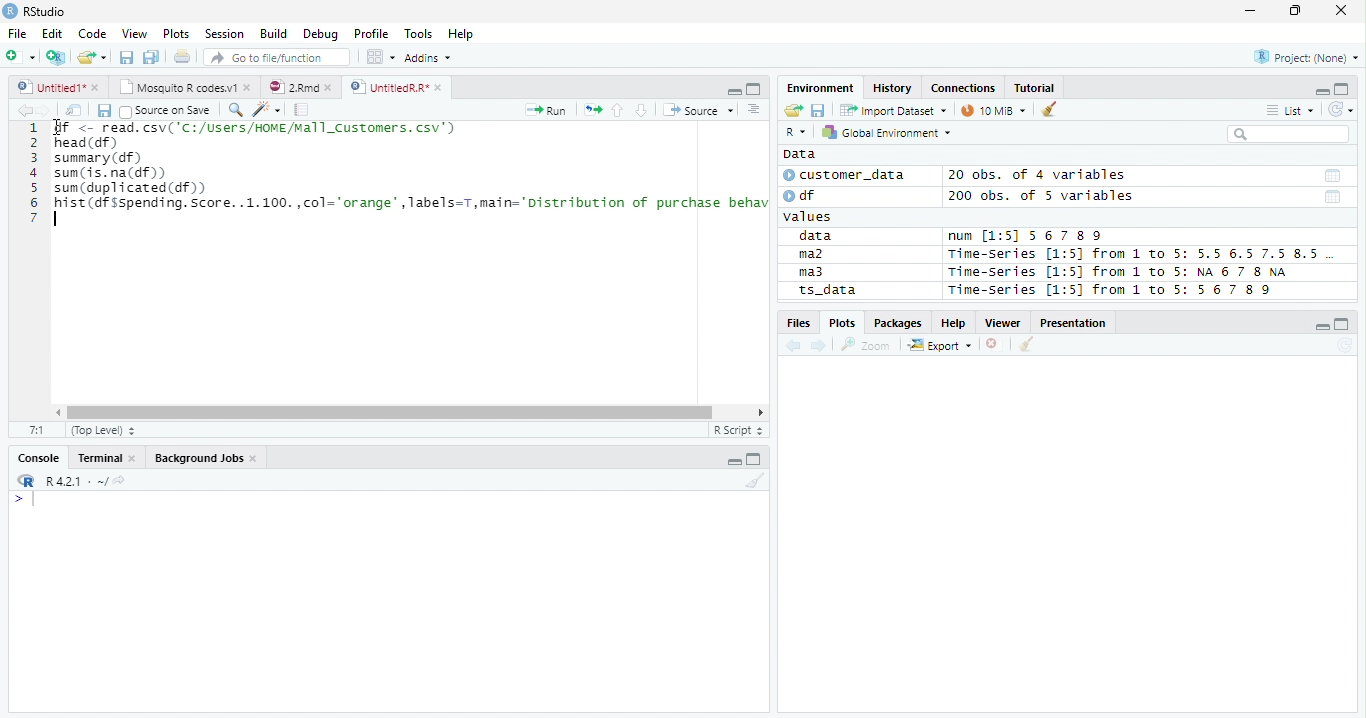 This screenshot has height=718, width=1366. Describe the element at coordinates (1320, 90) in the screenshot. I see `Minimze` at that location.